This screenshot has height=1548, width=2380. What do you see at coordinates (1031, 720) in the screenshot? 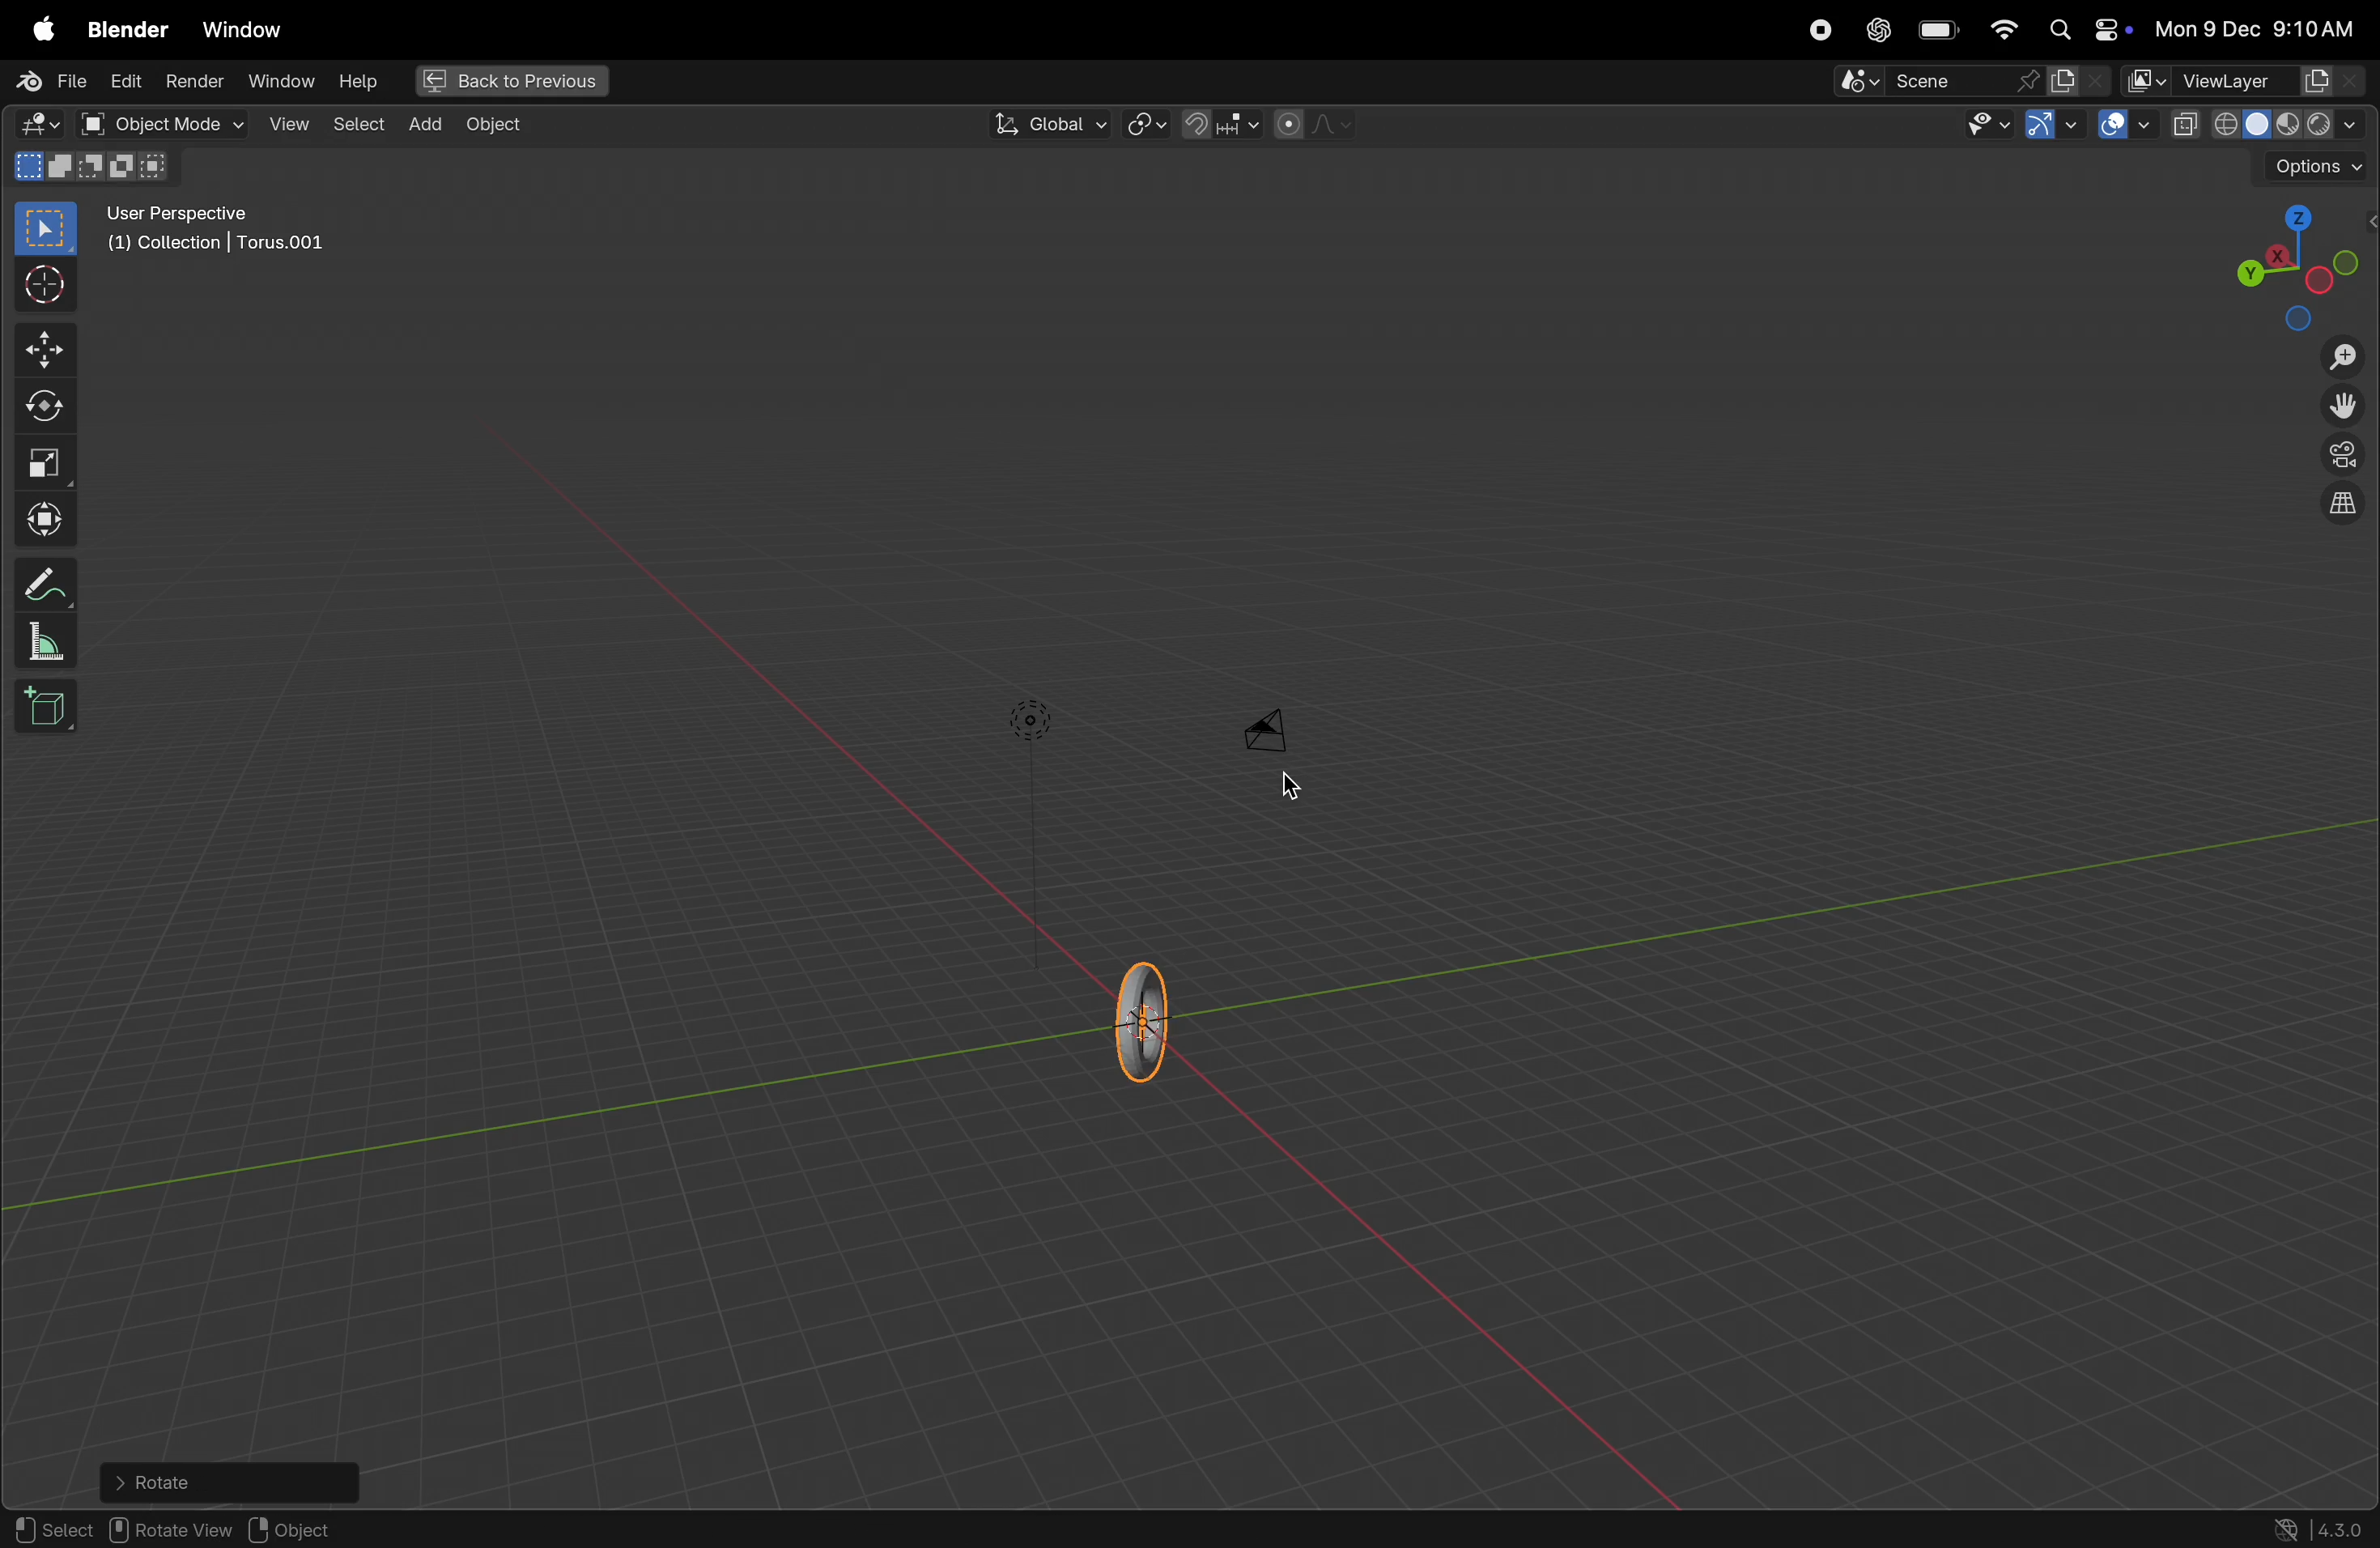
I see `lights` at bounding box center [1031, 720].